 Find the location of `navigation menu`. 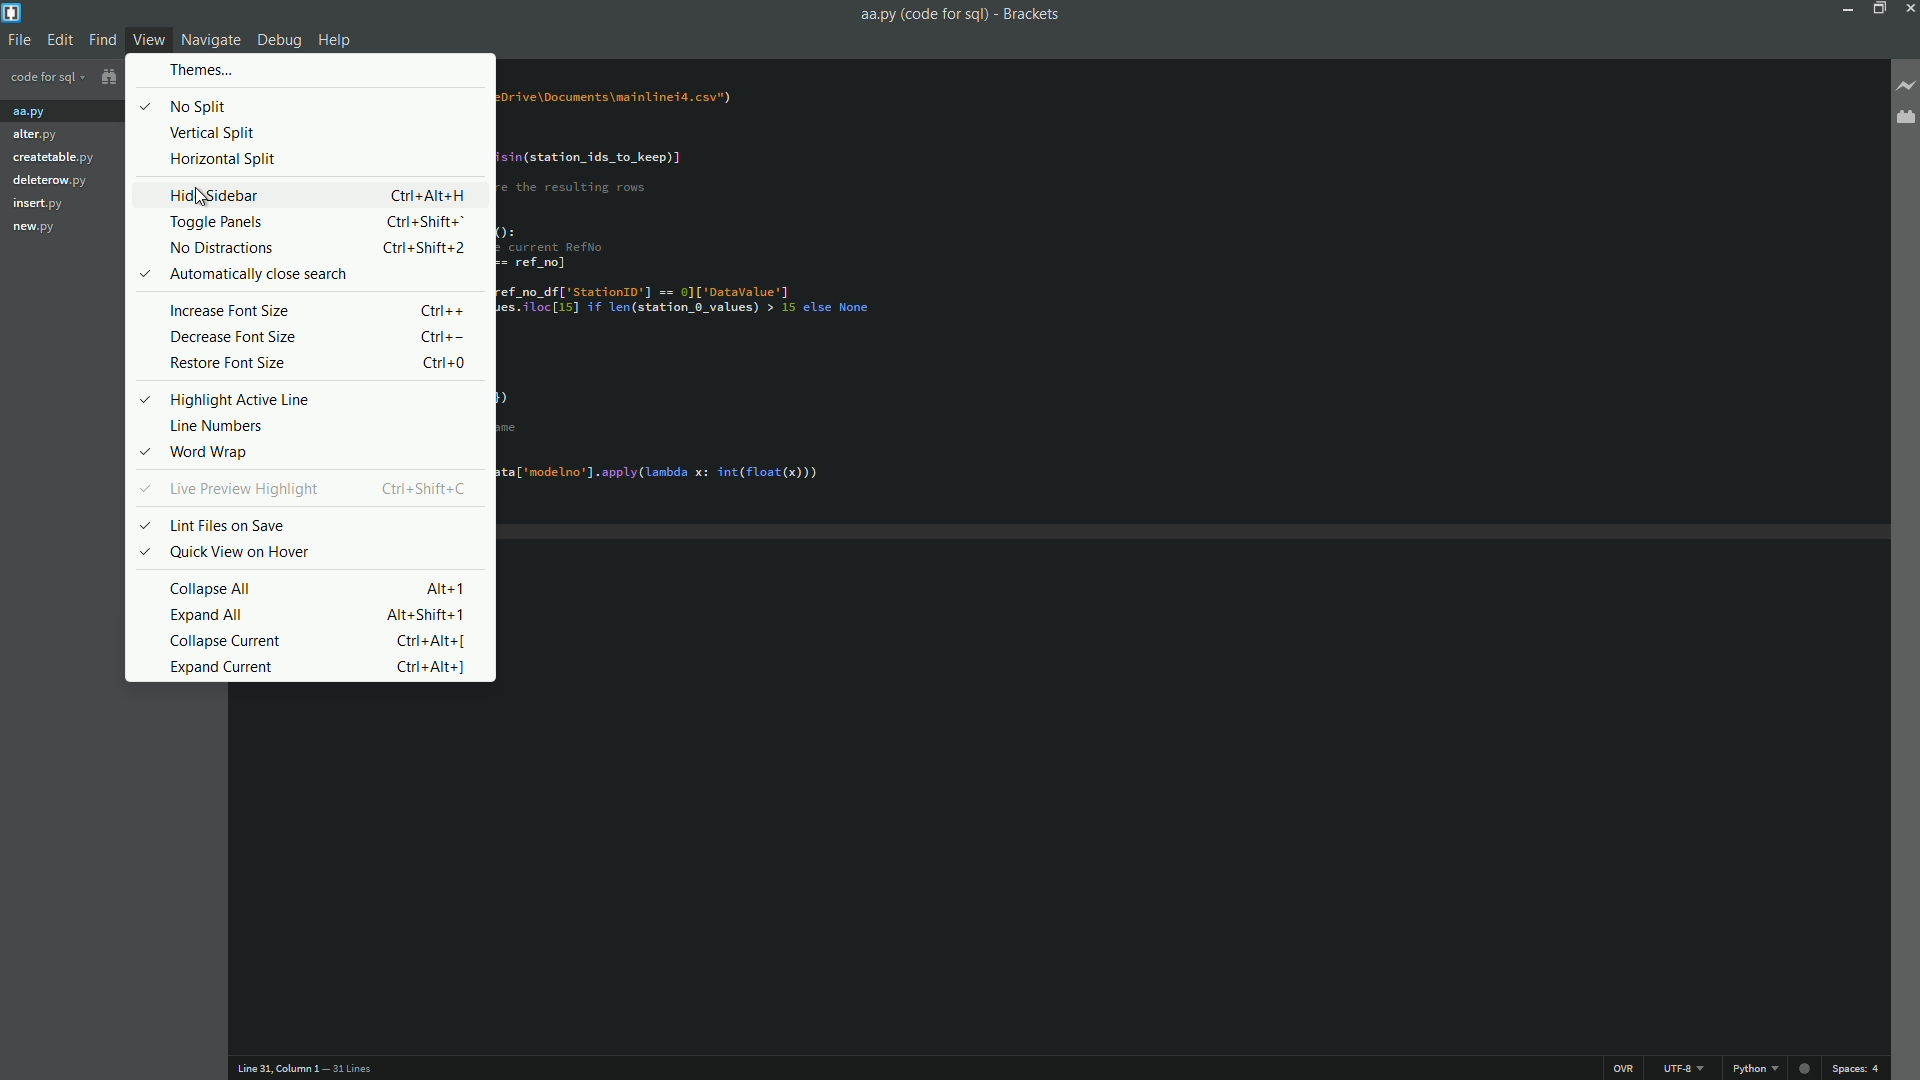

navigation menu is located at coordinates (211, 39).